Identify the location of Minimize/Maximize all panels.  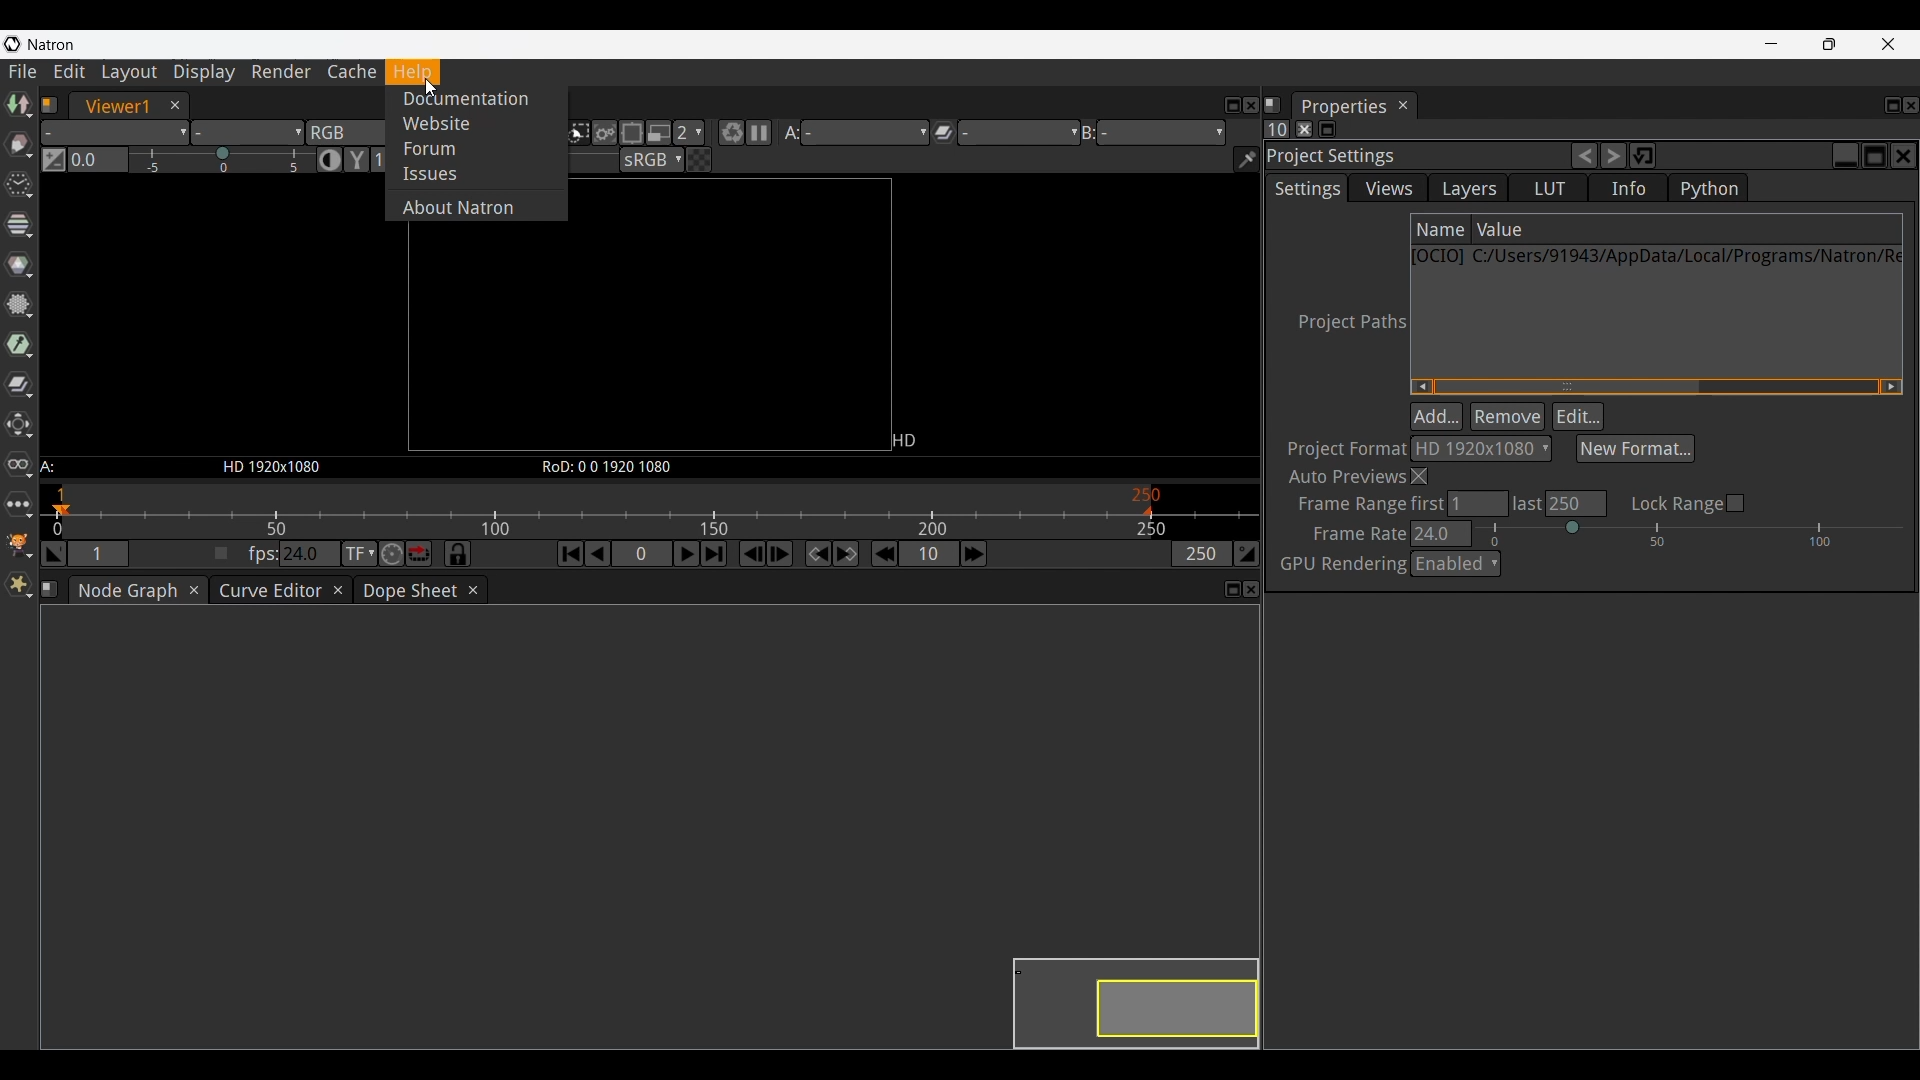
(1327, 129).